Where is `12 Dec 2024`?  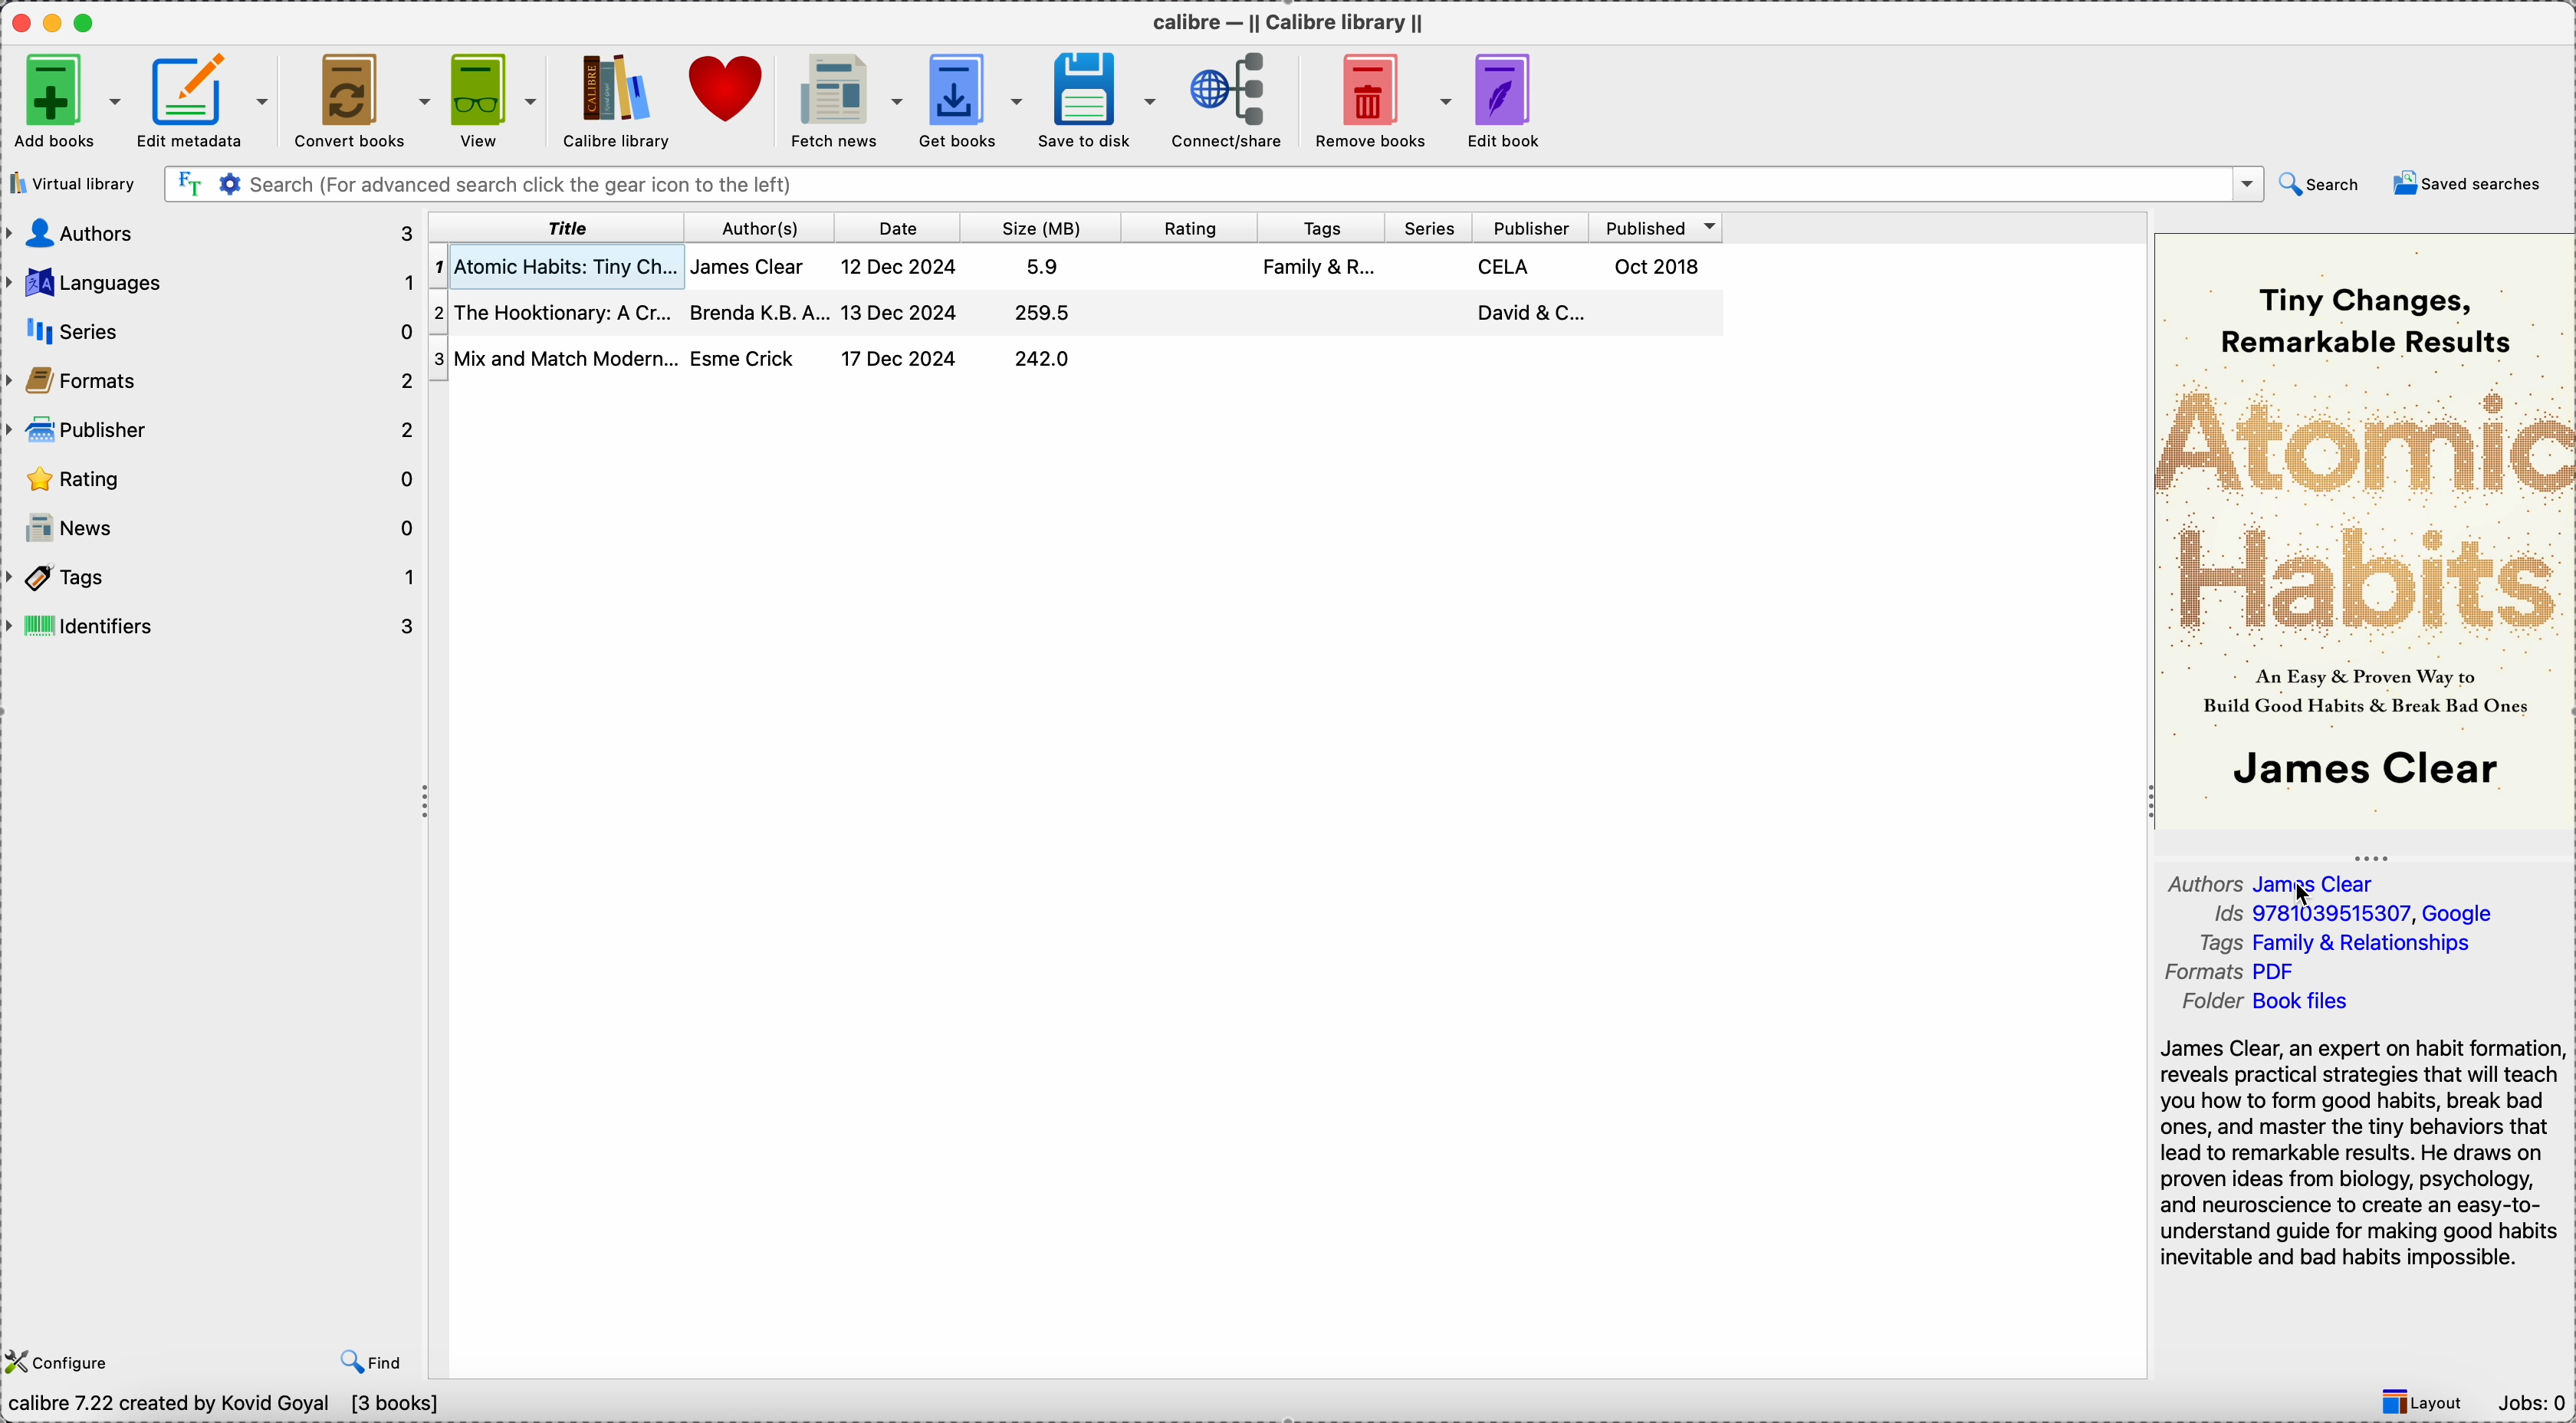 12 Dec 2024 is located at coordinates (902, 265).